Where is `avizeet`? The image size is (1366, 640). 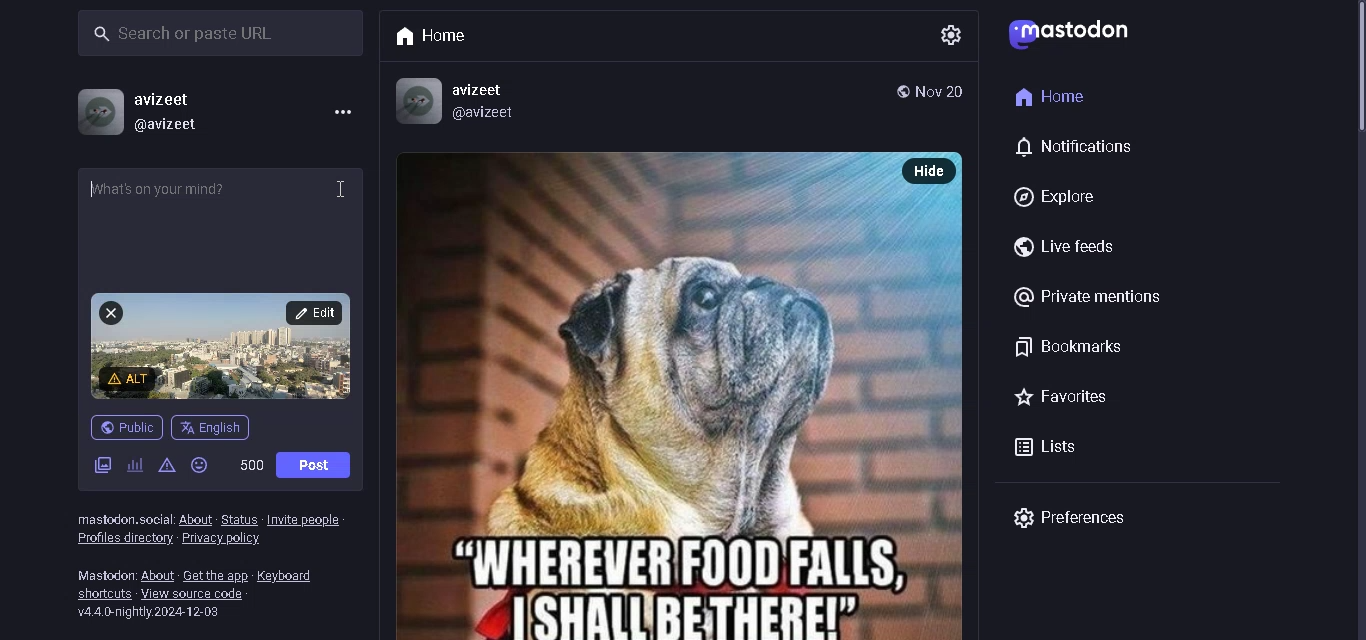
avizeet is located at coordinates (505, 91).